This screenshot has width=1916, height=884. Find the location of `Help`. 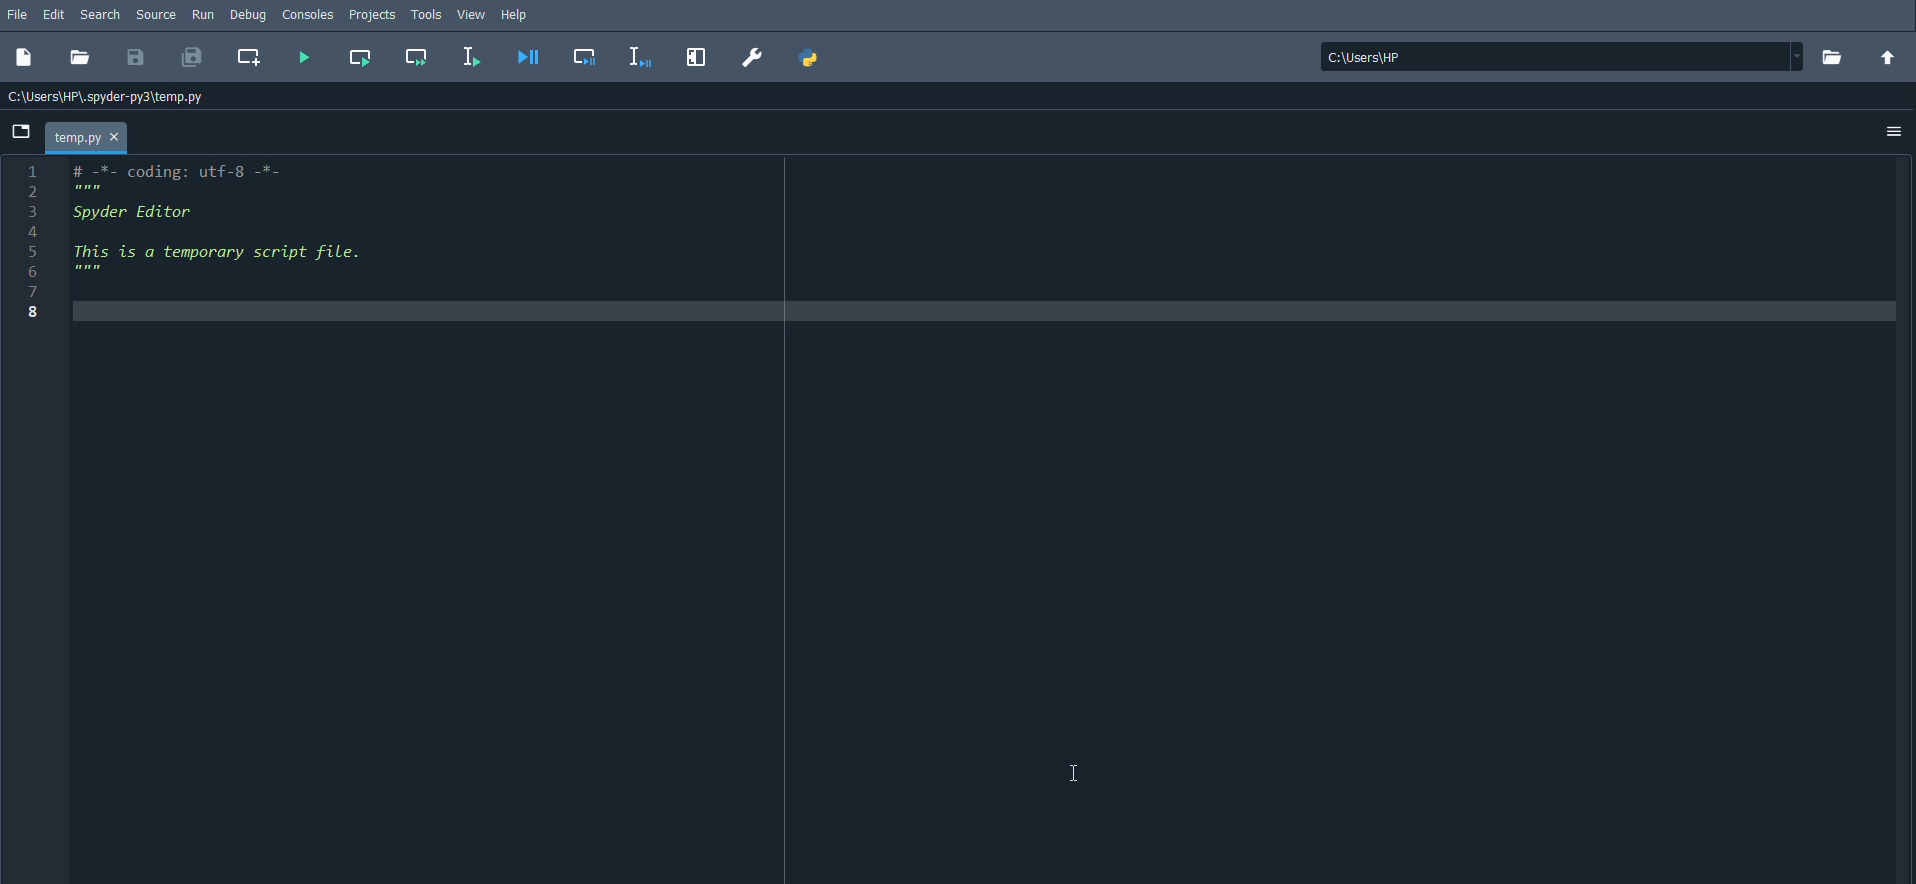

Help is located at coordinates (517, 16).